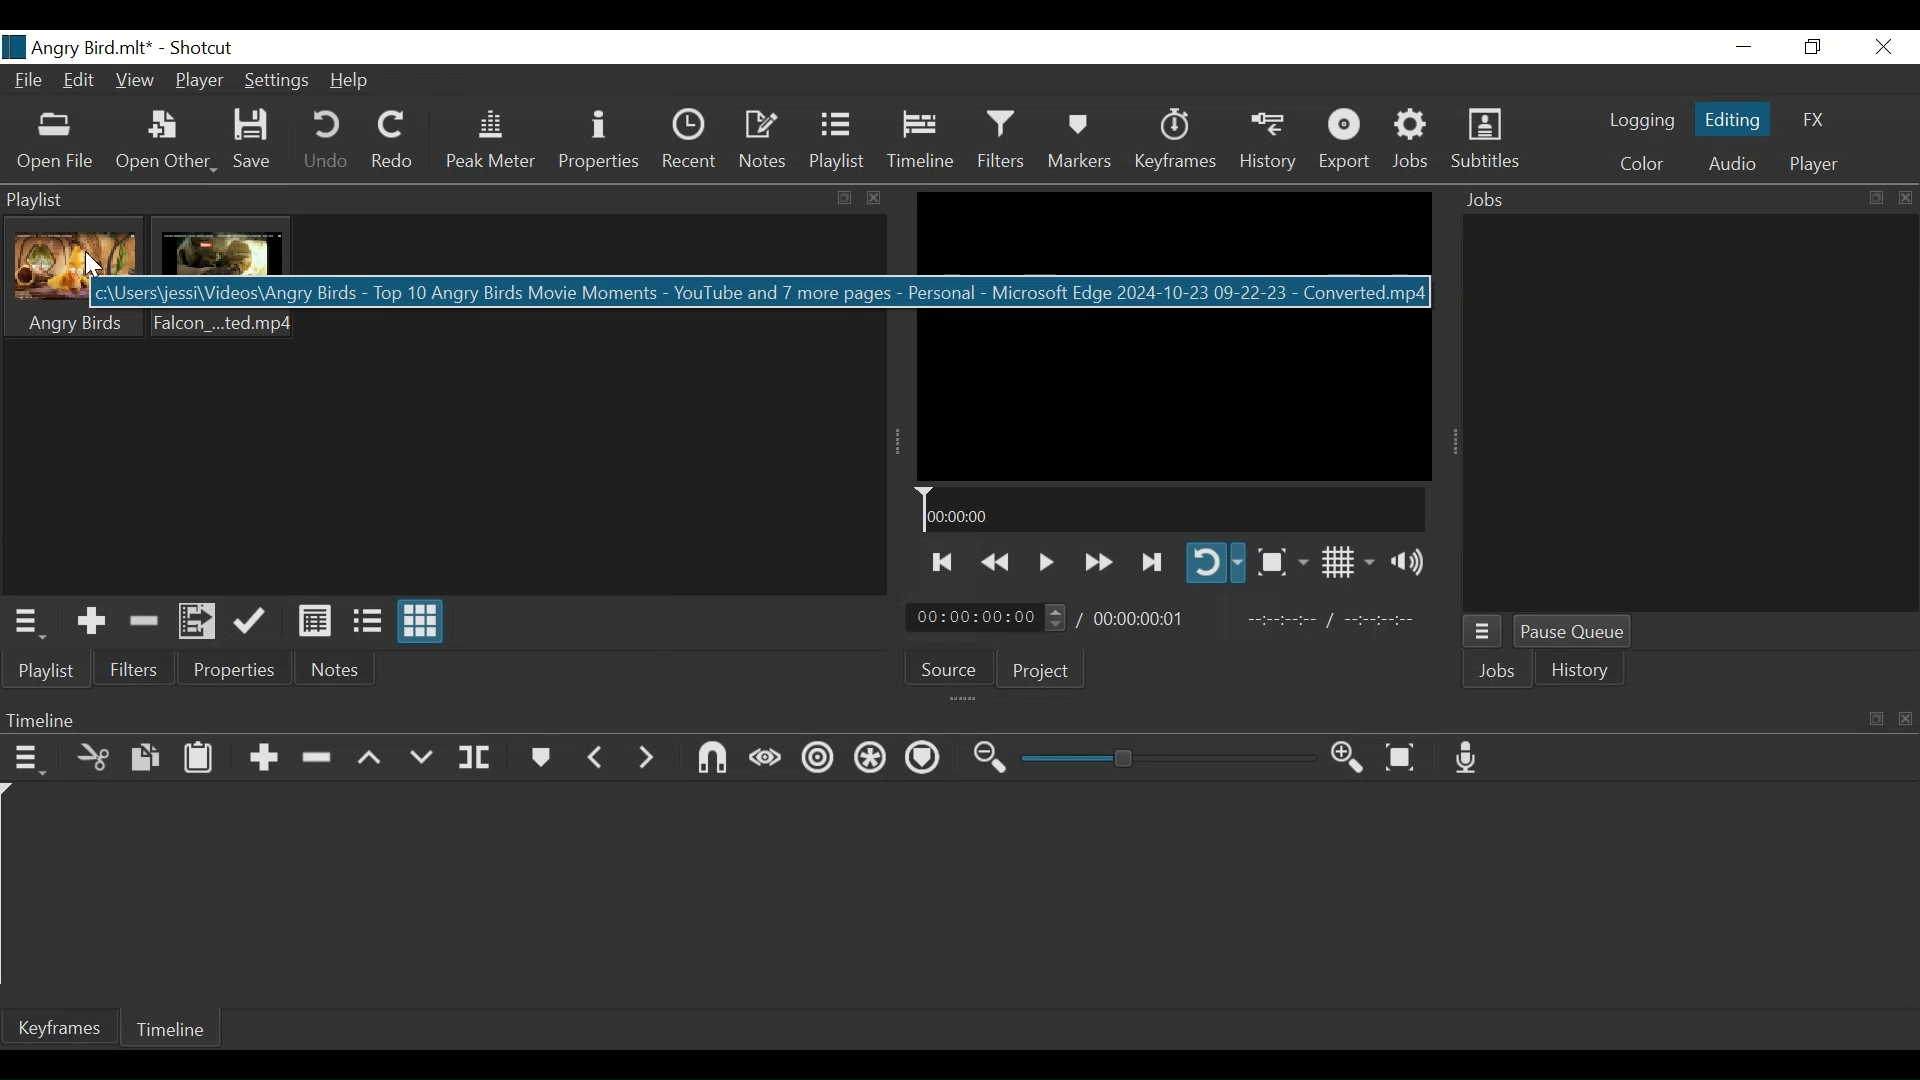  Describe the element at coordinates (33, 82) in the screenshot. I see `File` at that location.